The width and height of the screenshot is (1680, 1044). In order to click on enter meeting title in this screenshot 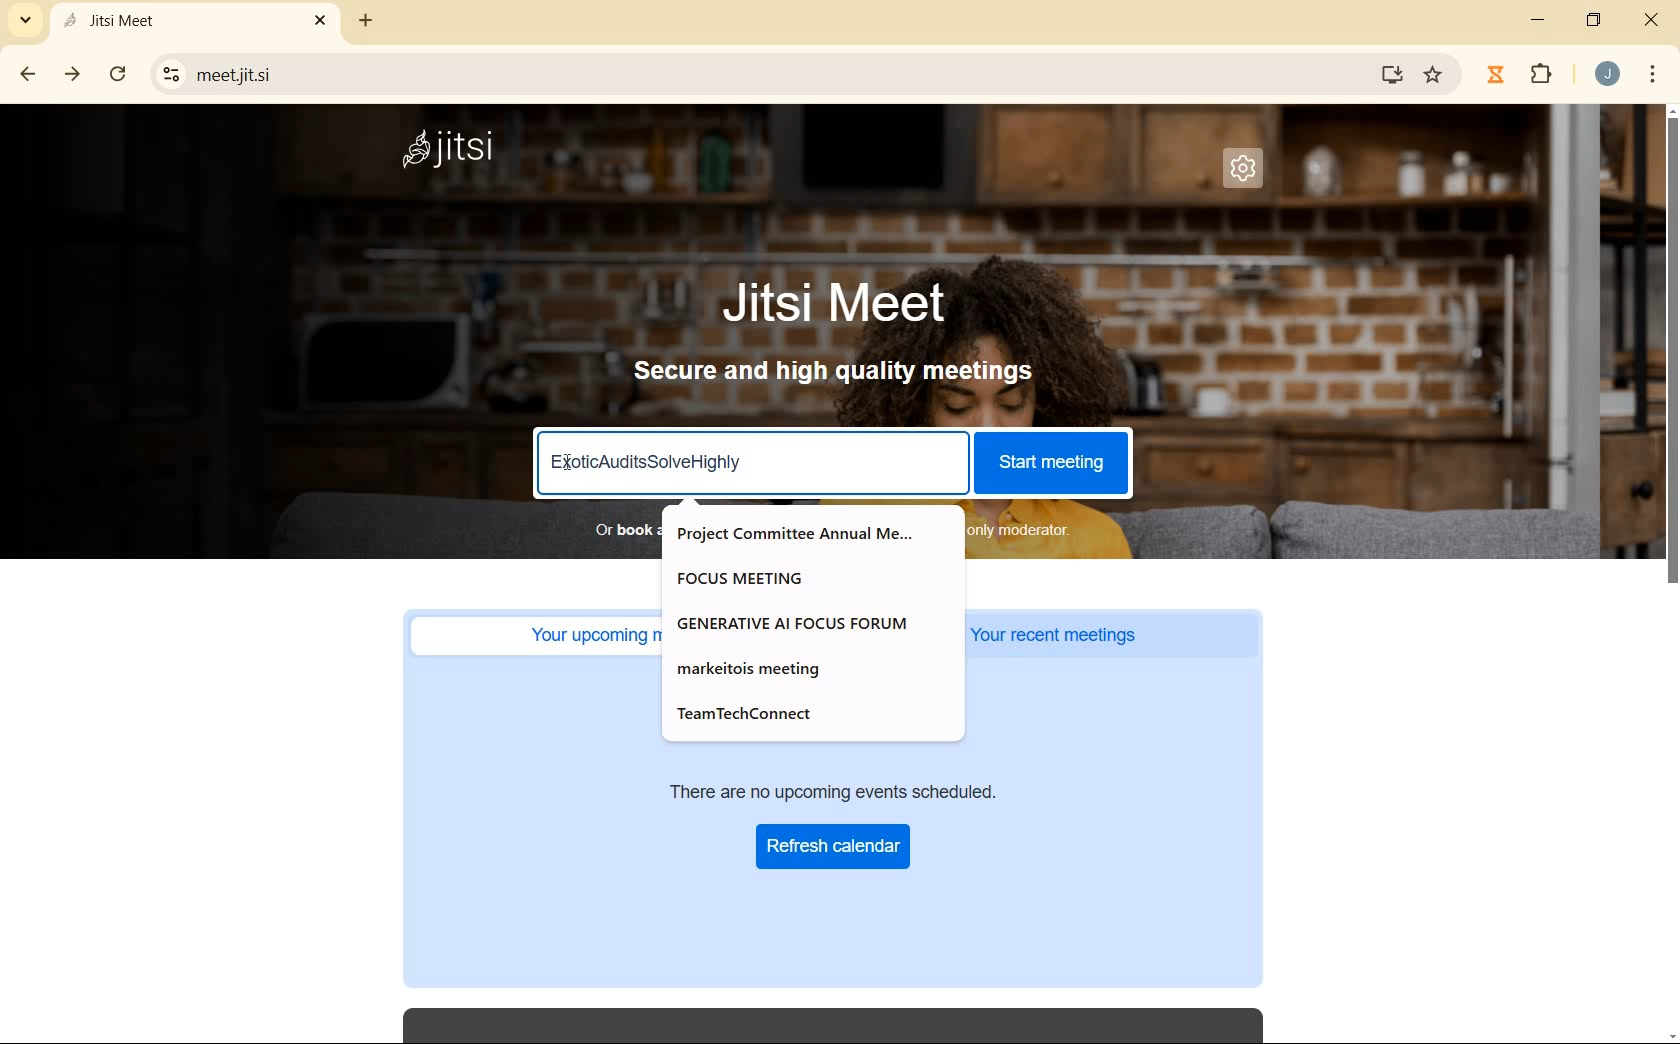, I will do `click(752, 465)`.